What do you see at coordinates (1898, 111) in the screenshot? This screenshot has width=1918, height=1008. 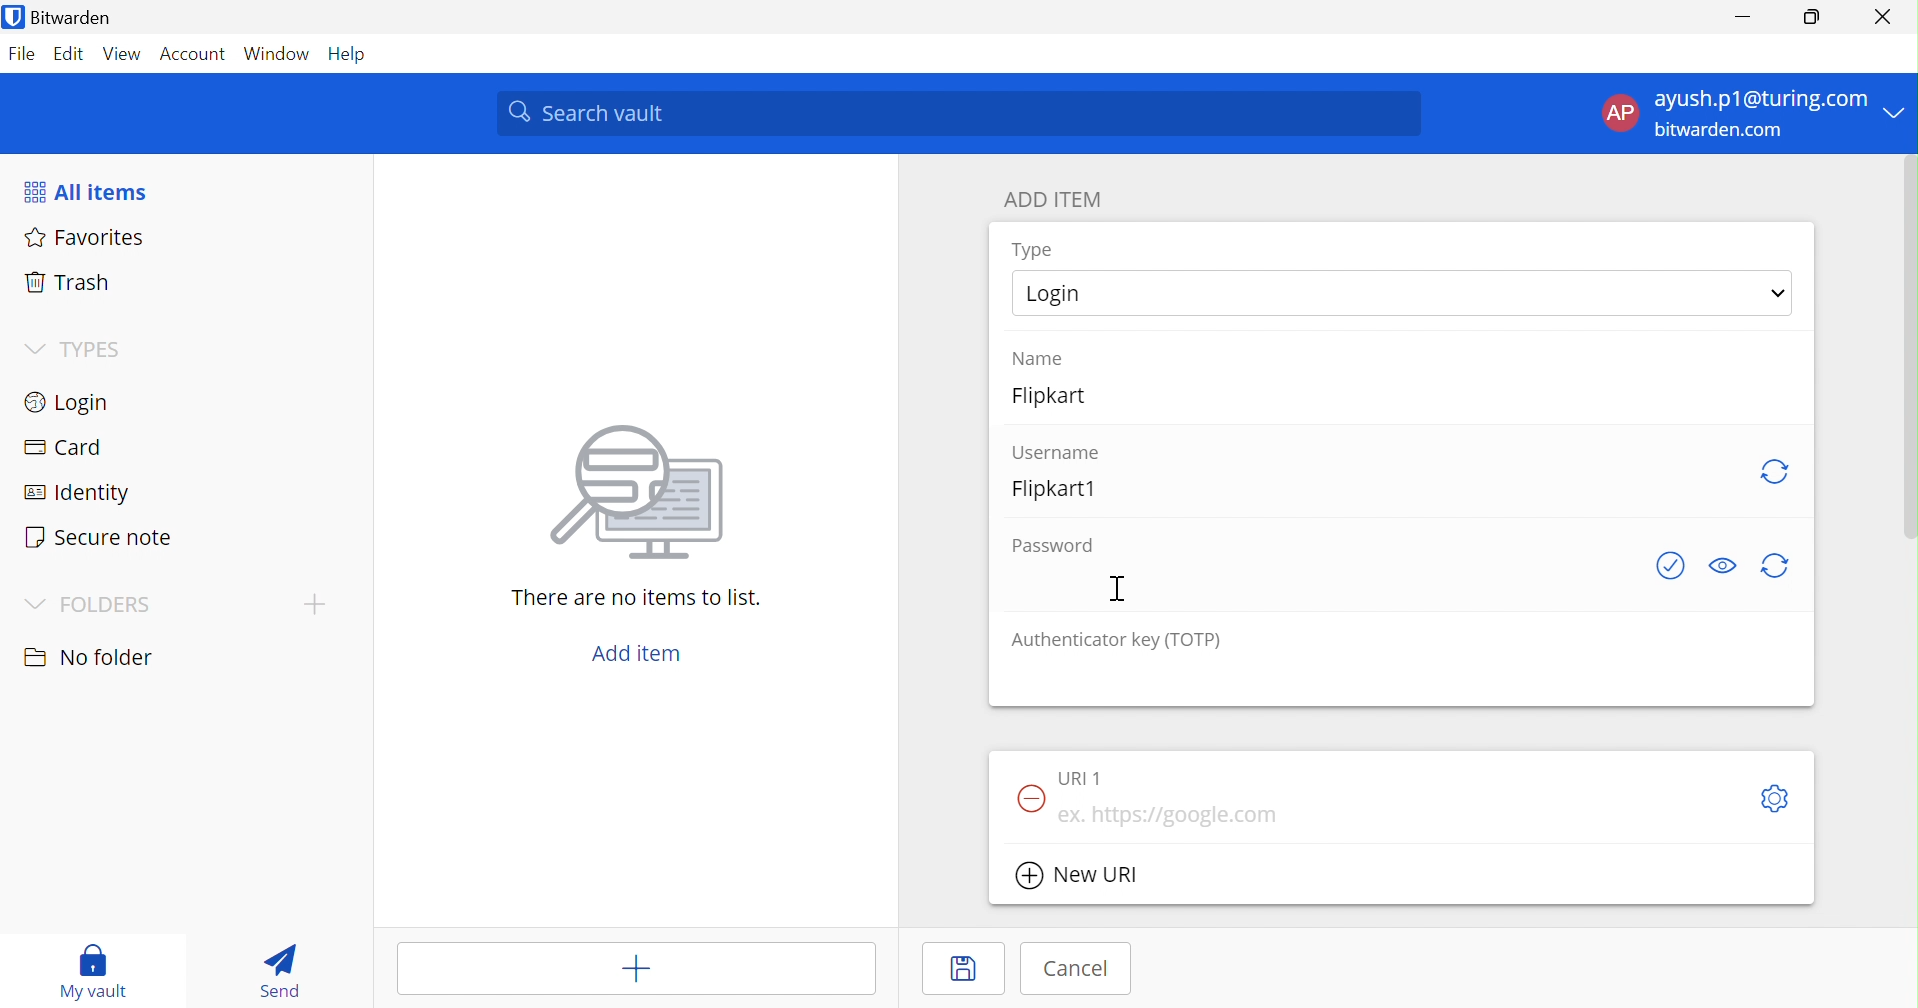 I see `Drop Down` at bounding box center [1898, 111].